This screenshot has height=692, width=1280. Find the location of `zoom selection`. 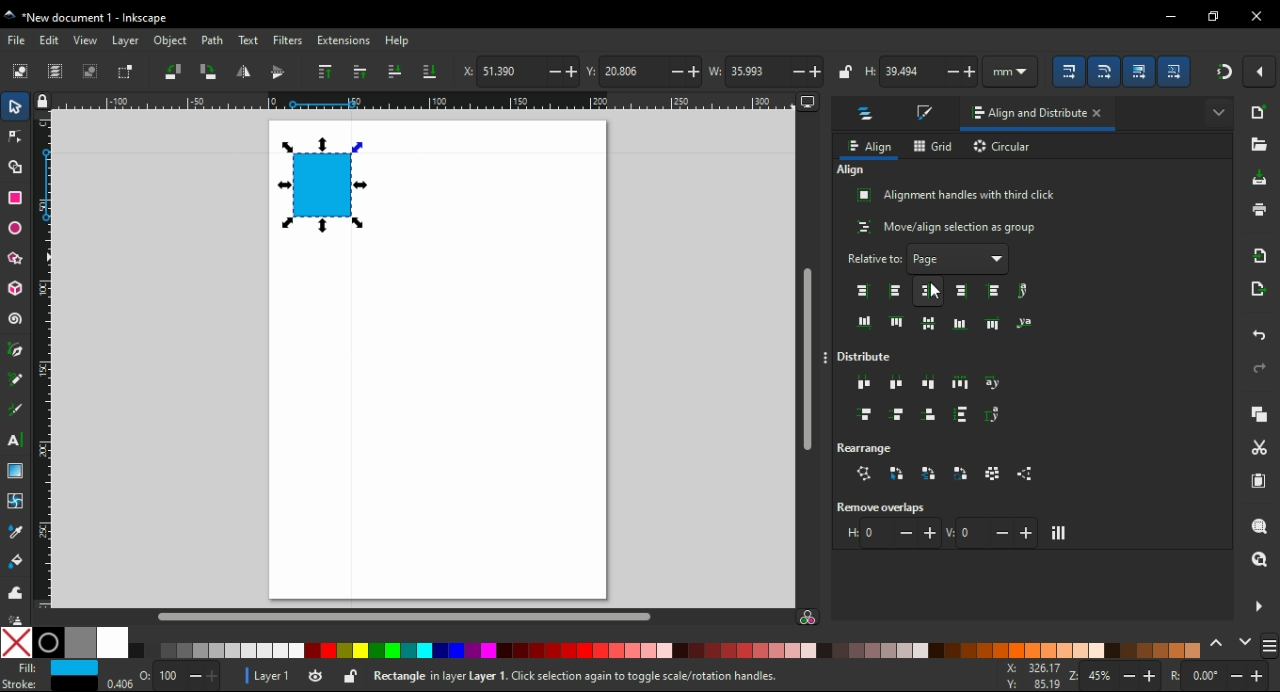

zoom selection is located at coordinates (1259, 525).